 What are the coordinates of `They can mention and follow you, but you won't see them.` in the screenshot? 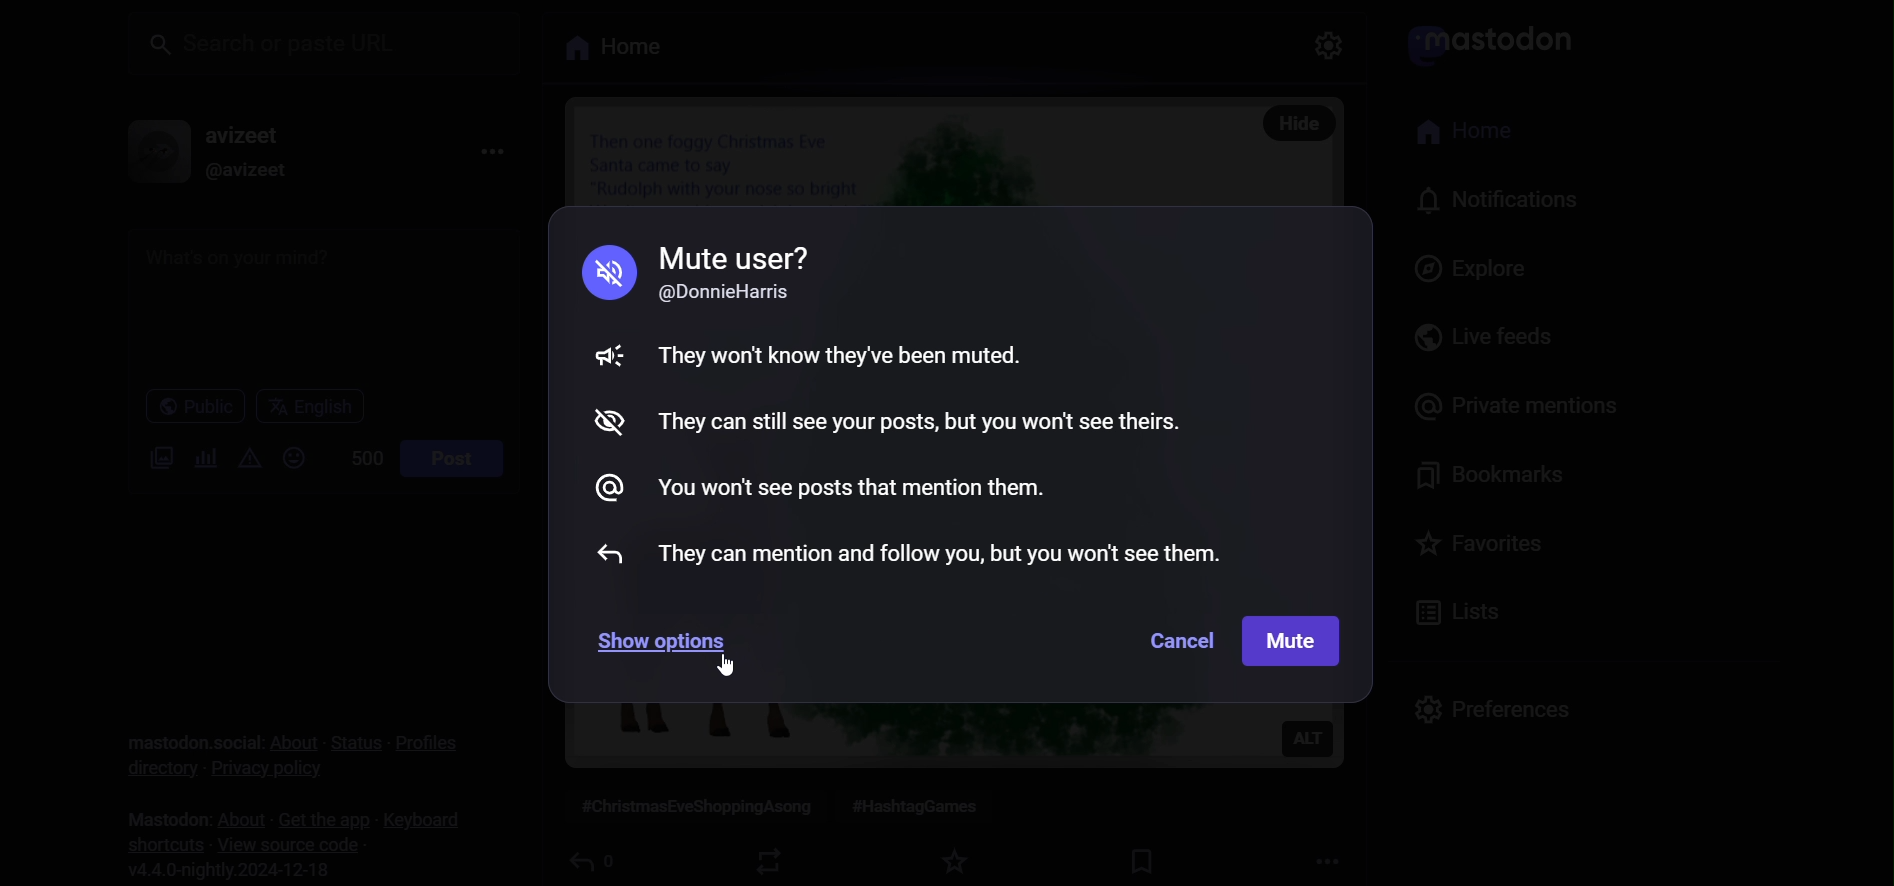 It's located at (937, 553).